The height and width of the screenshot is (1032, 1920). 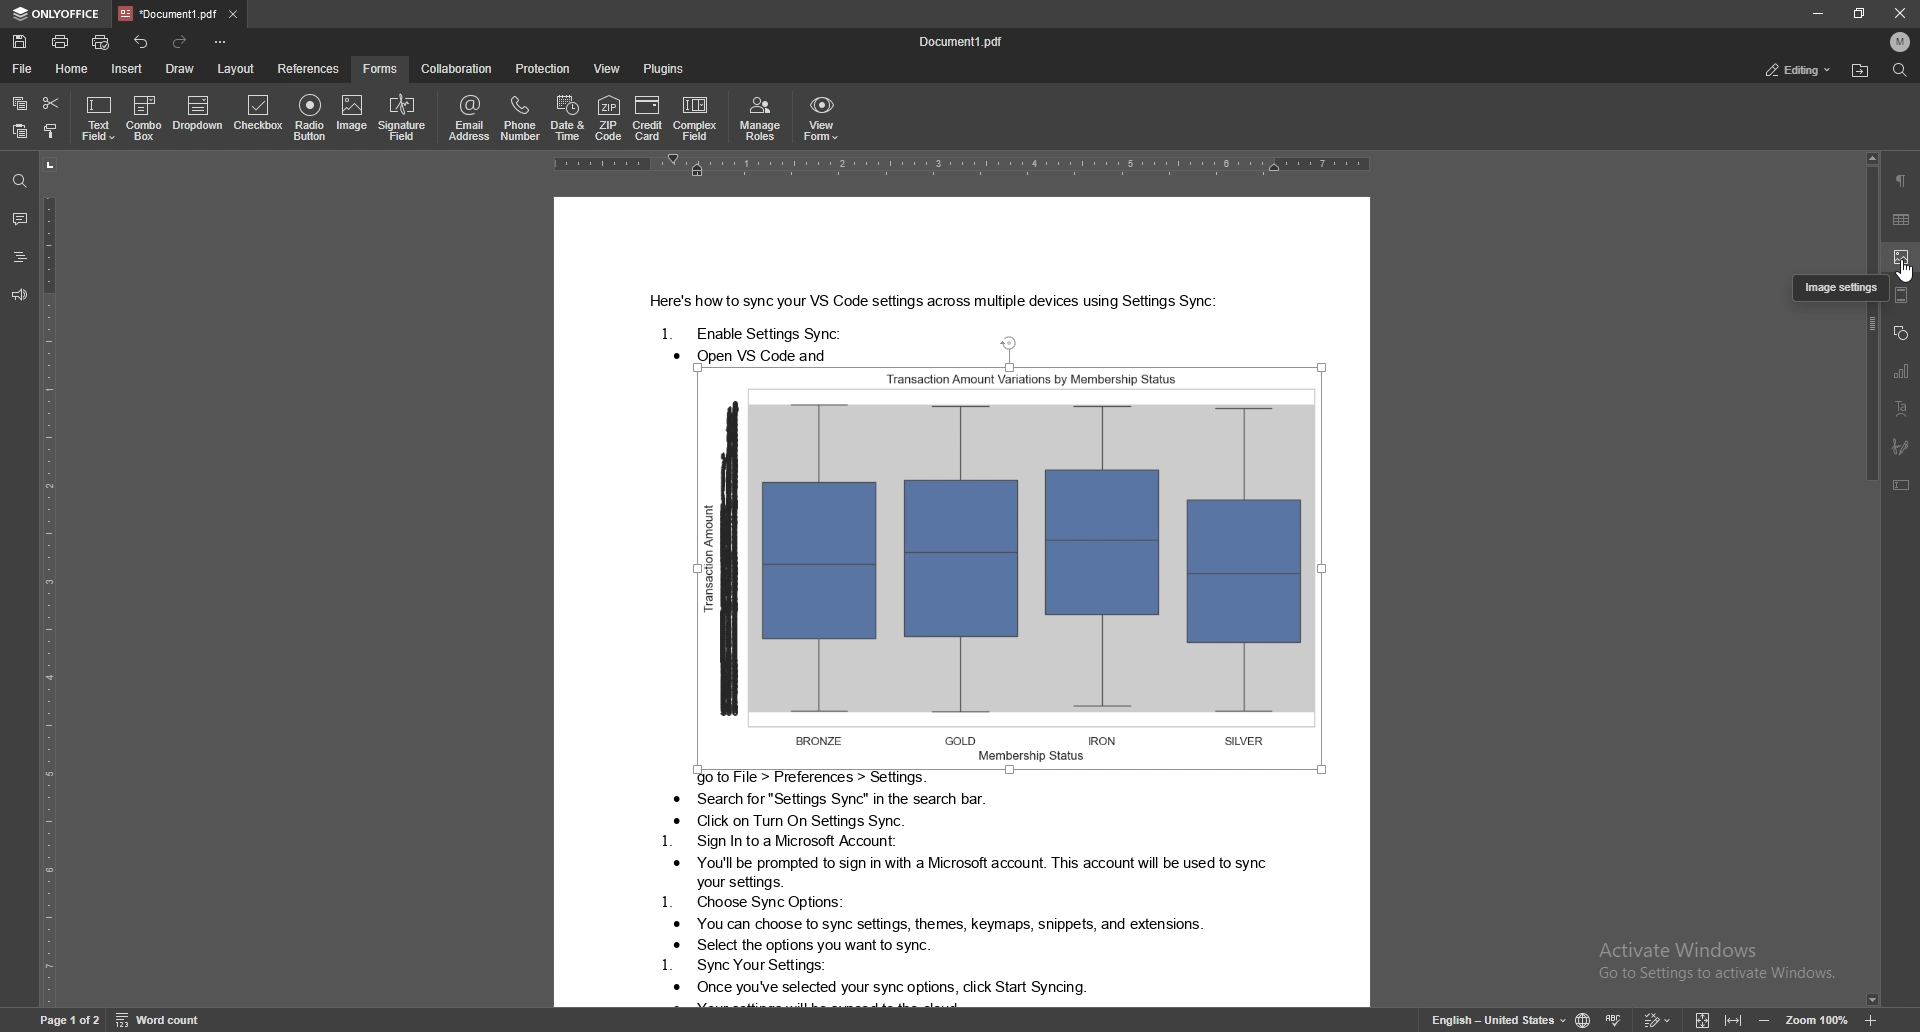 What do you see at coordinates (127, 69) in the screenshot?
I see `insert` at bounding box center [127, 69].